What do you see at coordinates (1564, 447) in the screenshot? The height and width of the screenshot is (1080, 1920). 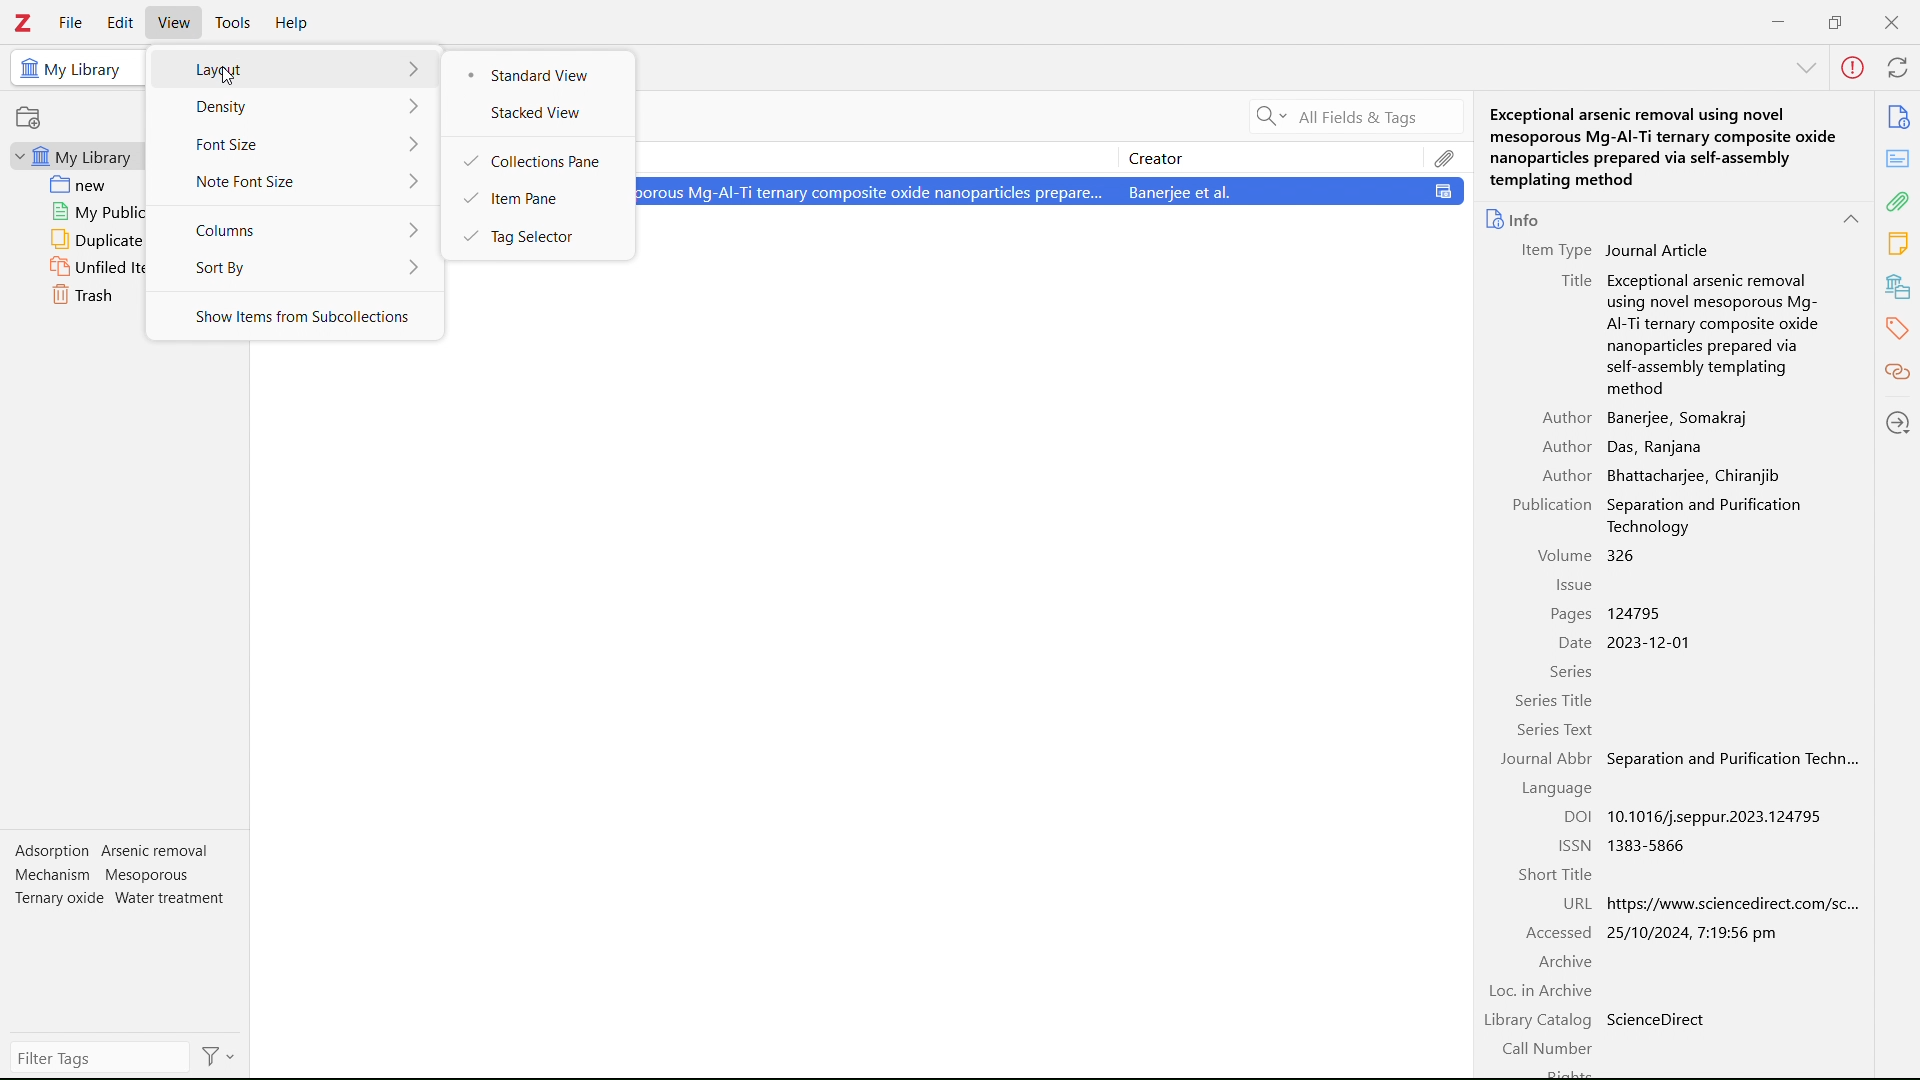 I see `Author` at bounding box center [1564, 447].